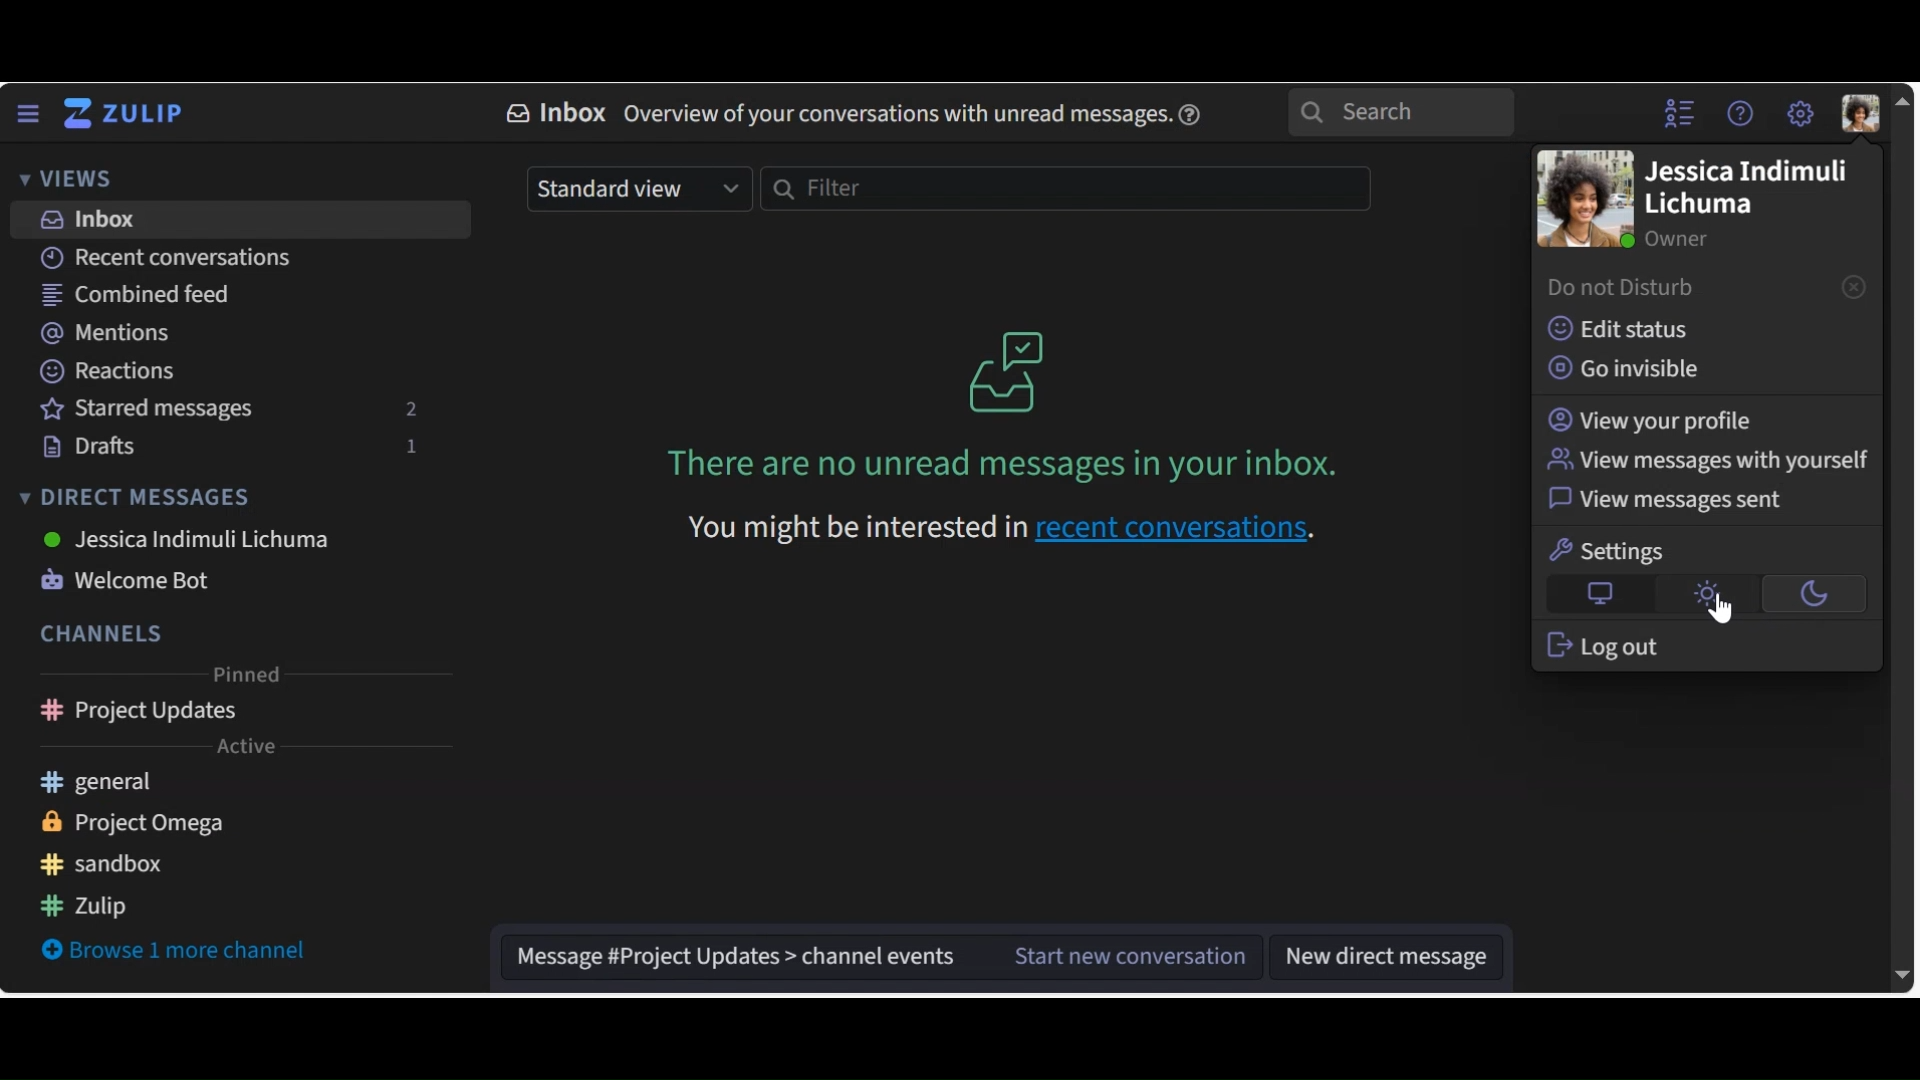 Image resolution: width=1920 pixels, height=1080 pixels. I want to click on Browse 1 more channel, so click(178, 952).